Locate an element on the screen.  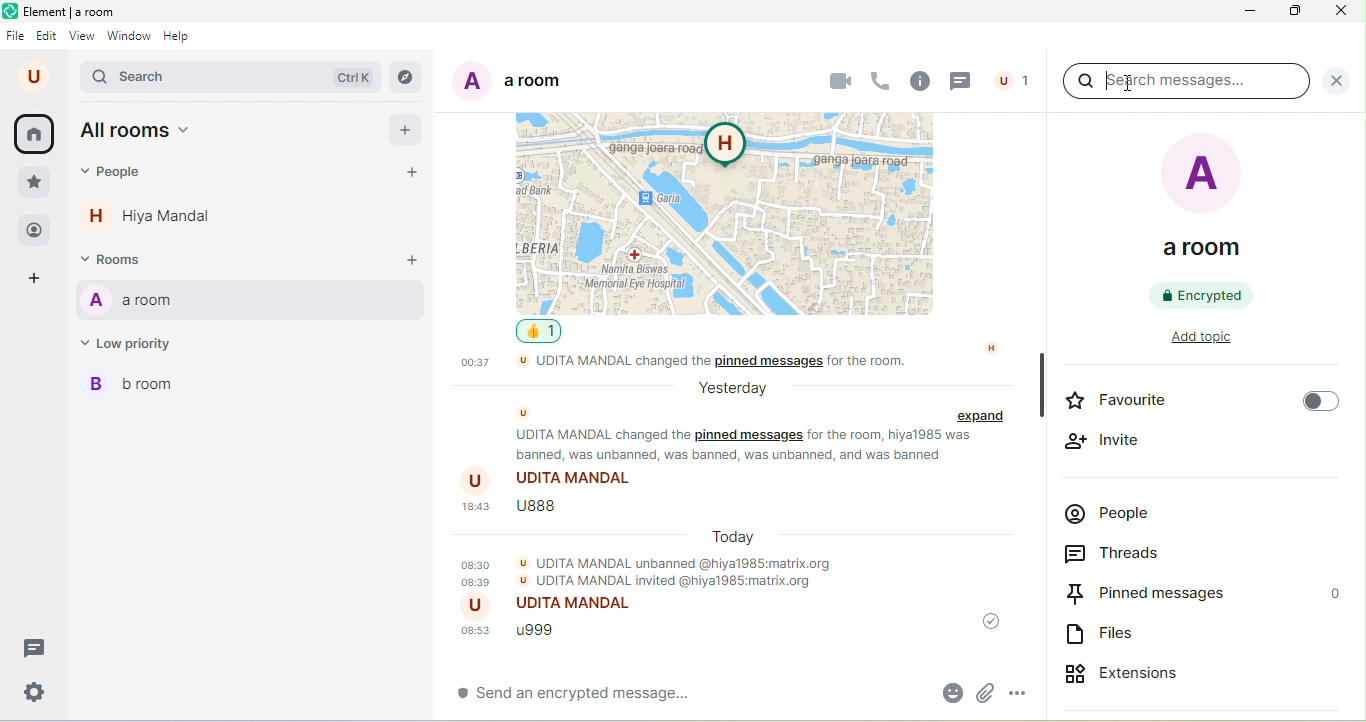
close is located at coordinates (1337, 15).